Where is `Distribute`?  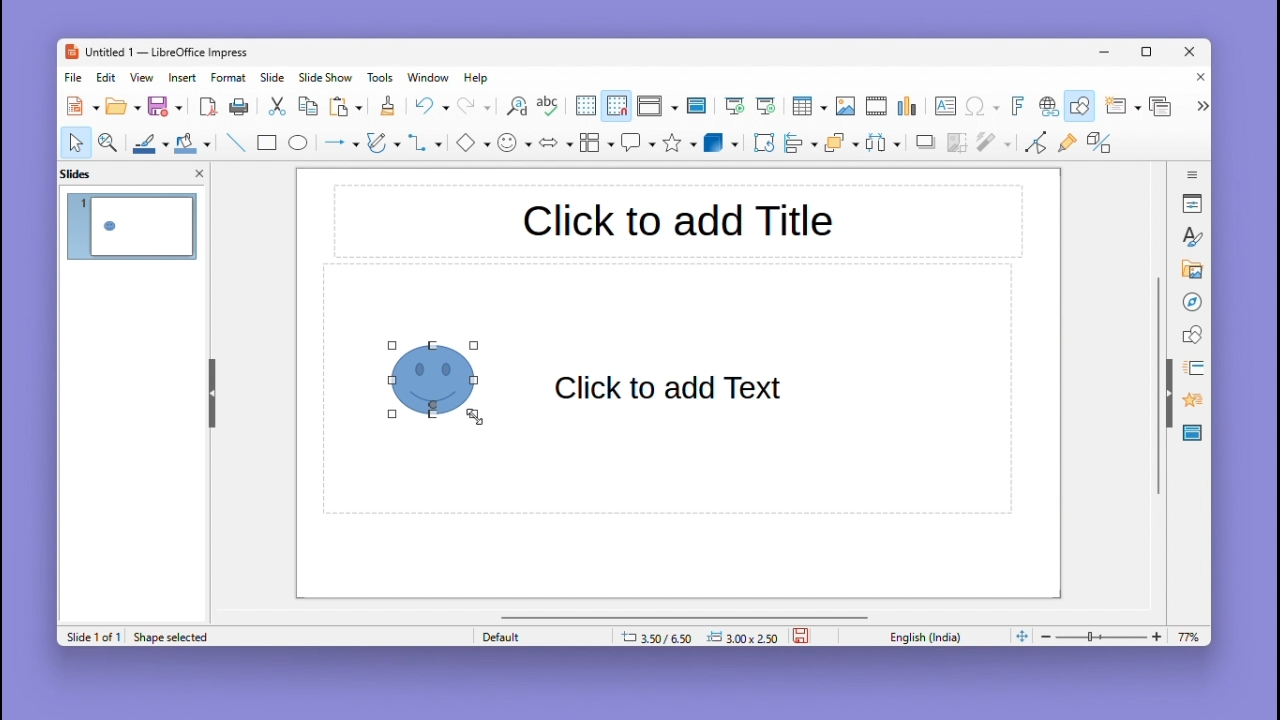
Distribute is located at coordinates (886, 145).